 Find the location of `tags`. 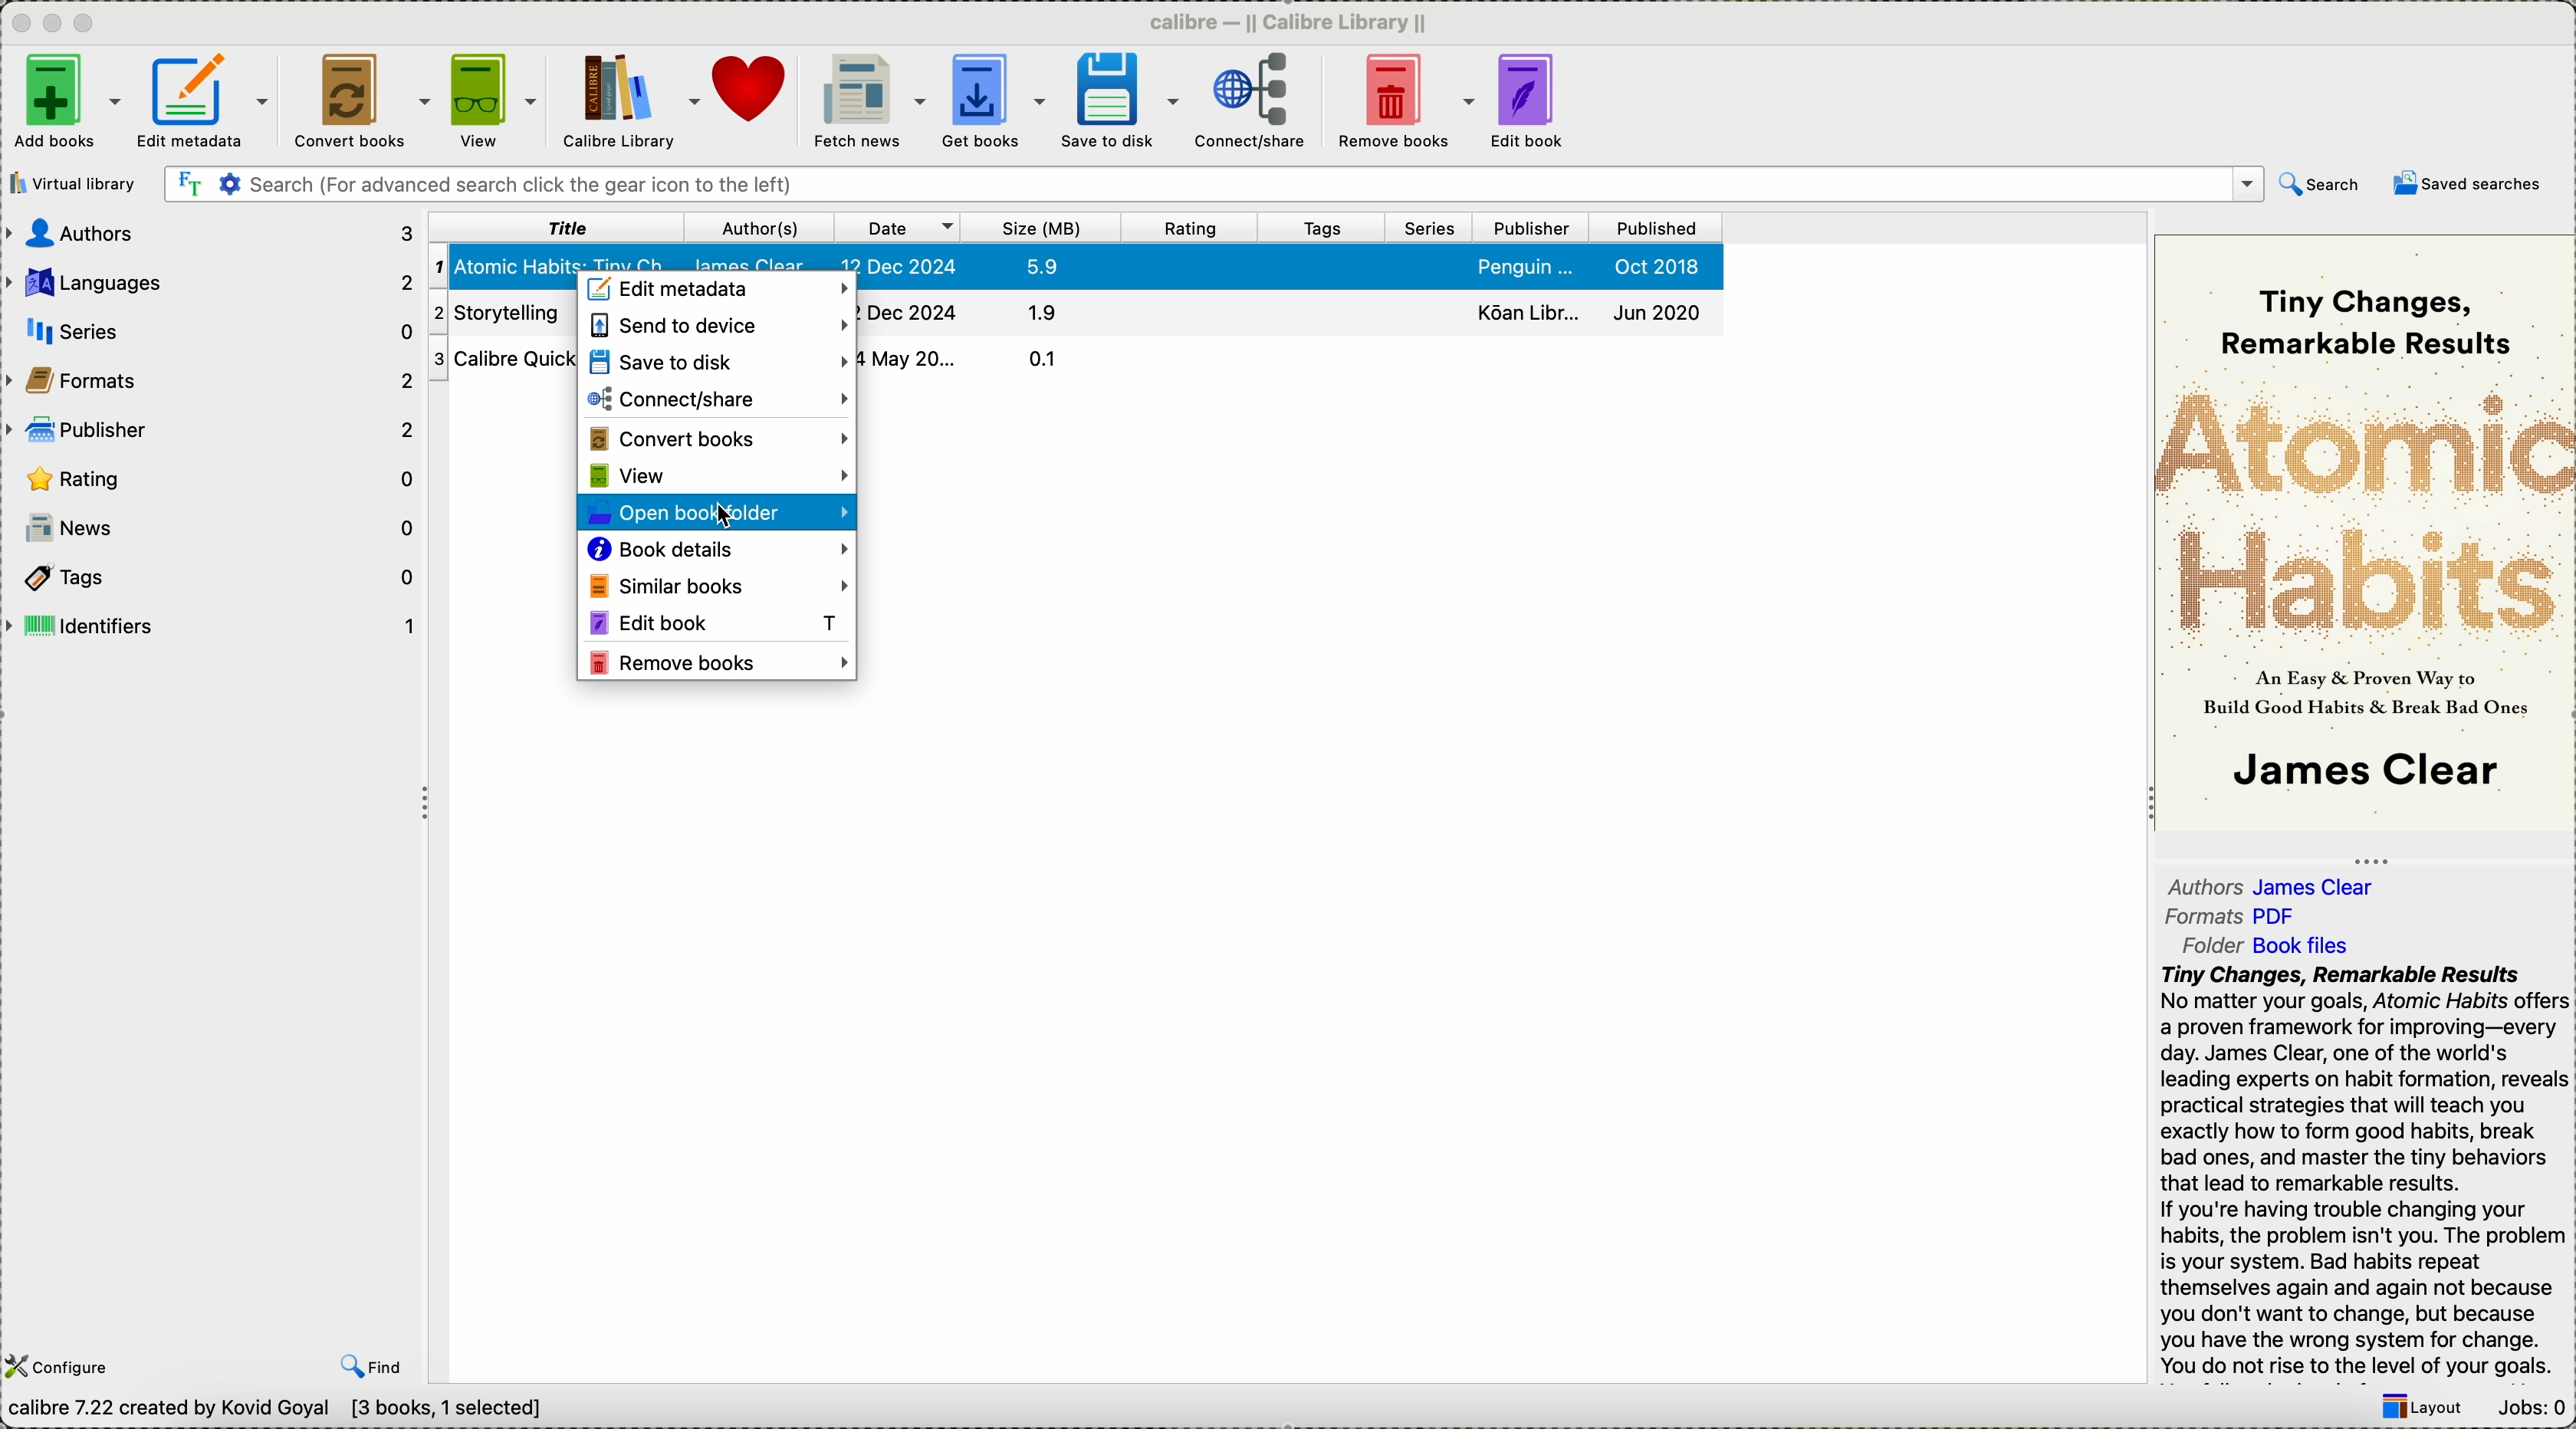

tags is located at coordinates (1326, 229).